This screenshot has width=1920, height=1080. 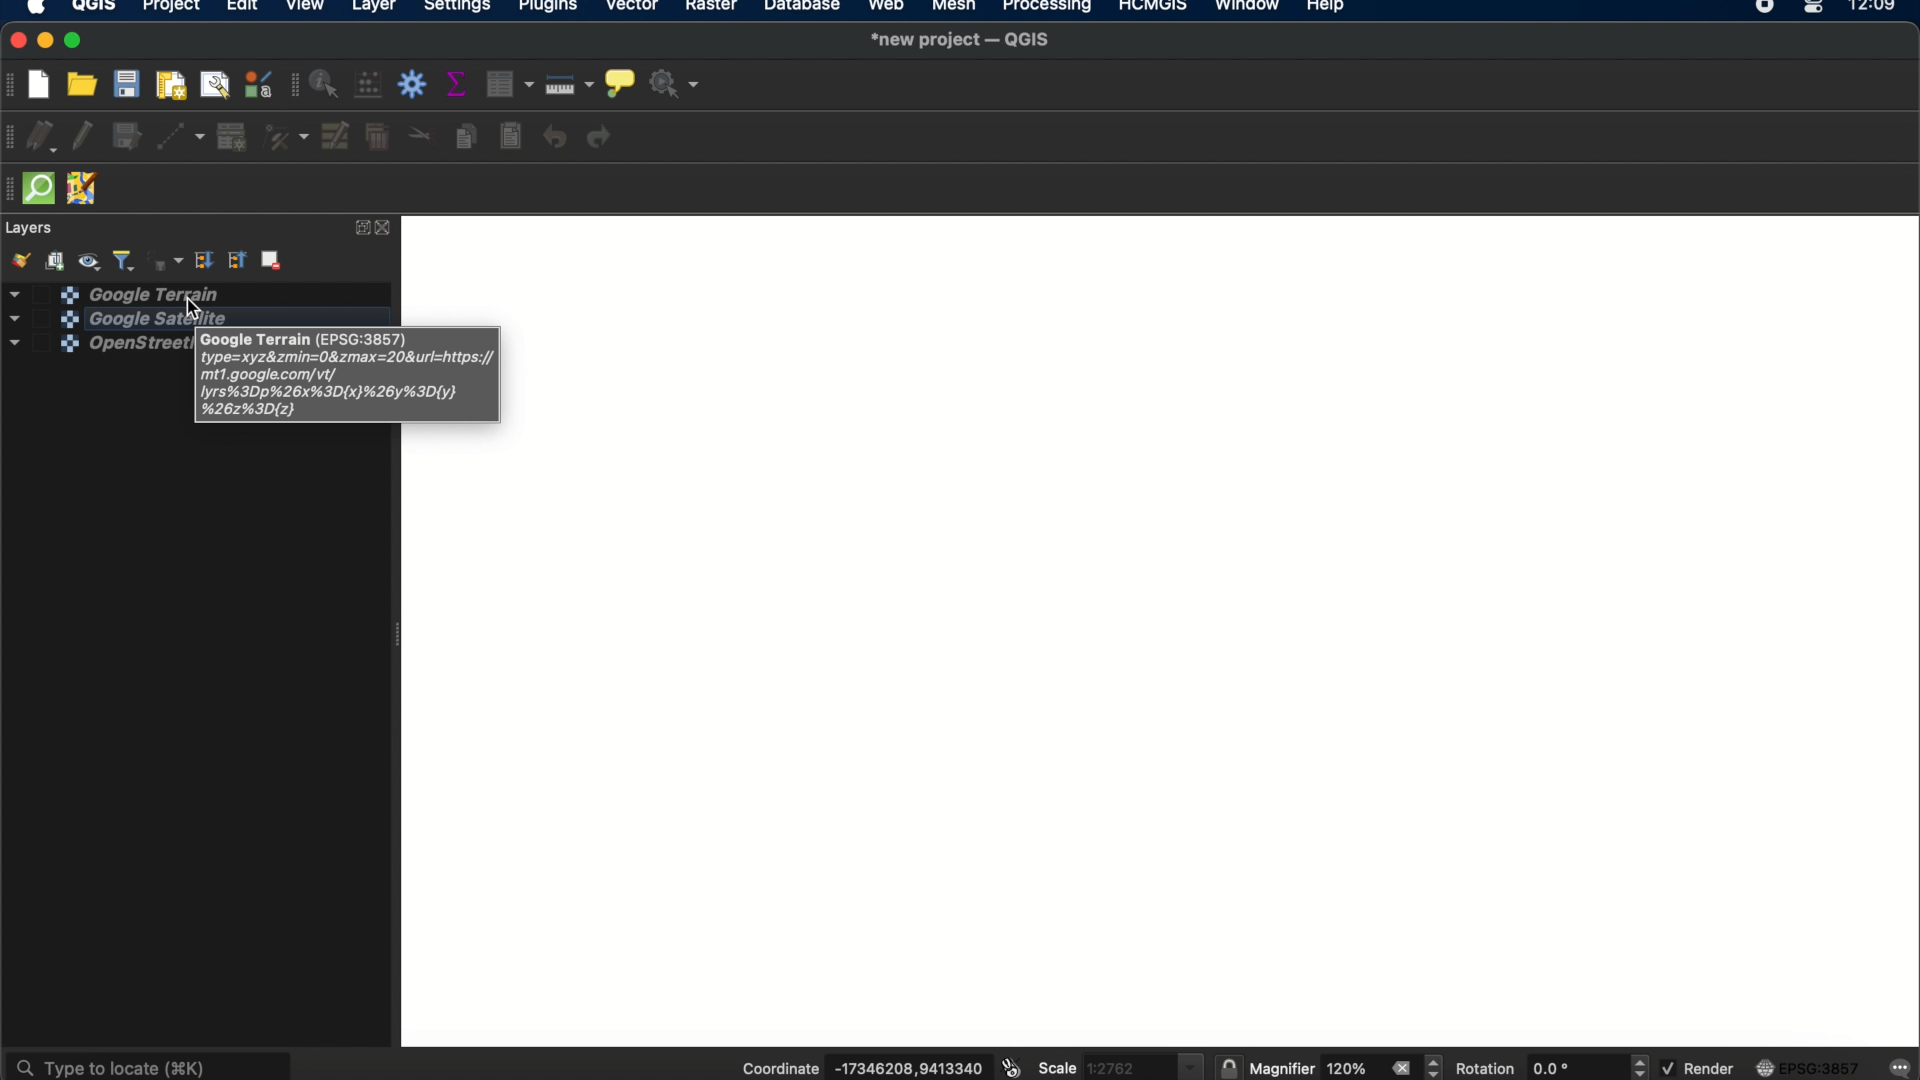 What do you see at coordinates (1048, 8) in the screenshot?
I see `processing` at bounding box center [1048, 8].